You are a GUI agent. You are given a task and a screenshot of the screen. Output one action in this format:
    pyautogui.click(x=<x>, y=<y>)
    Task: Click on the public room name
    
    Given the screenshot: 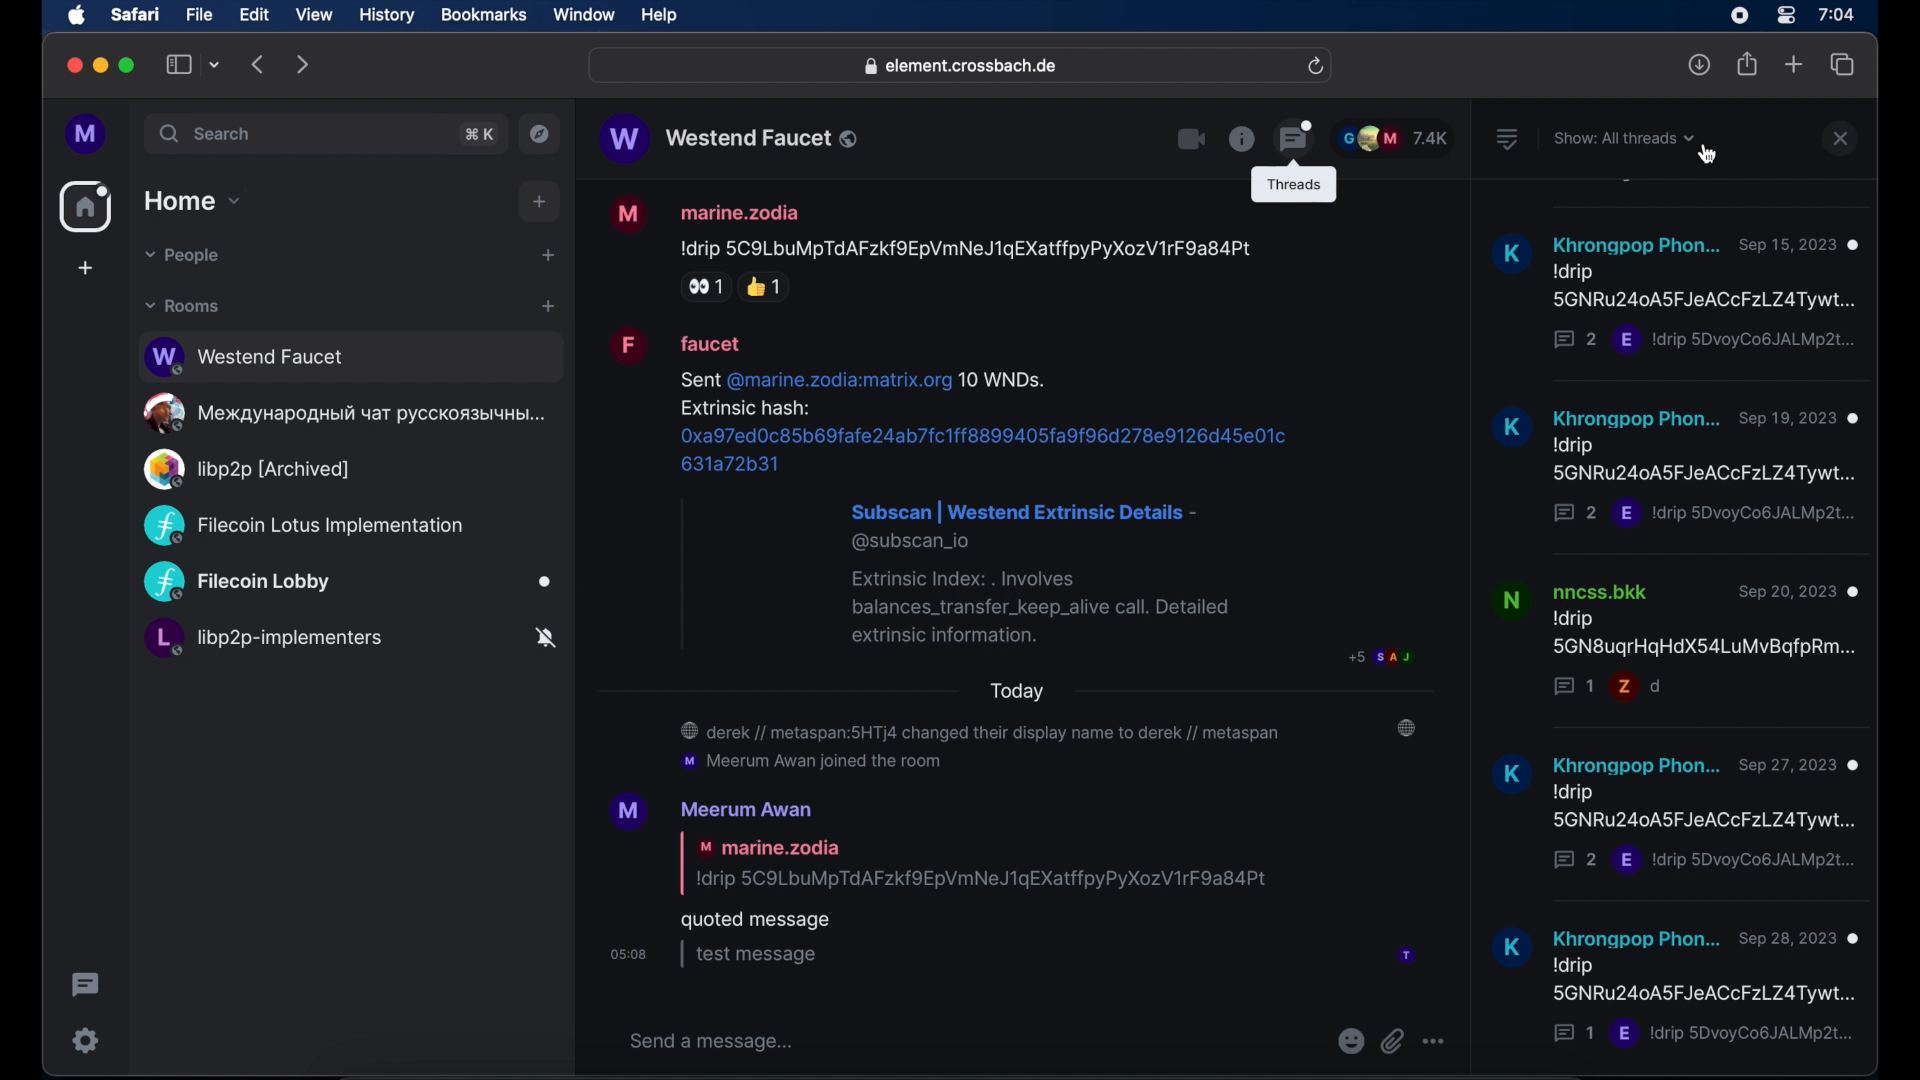 What is the action you would take?
    pyautogui.click(x=732, y=139)
    